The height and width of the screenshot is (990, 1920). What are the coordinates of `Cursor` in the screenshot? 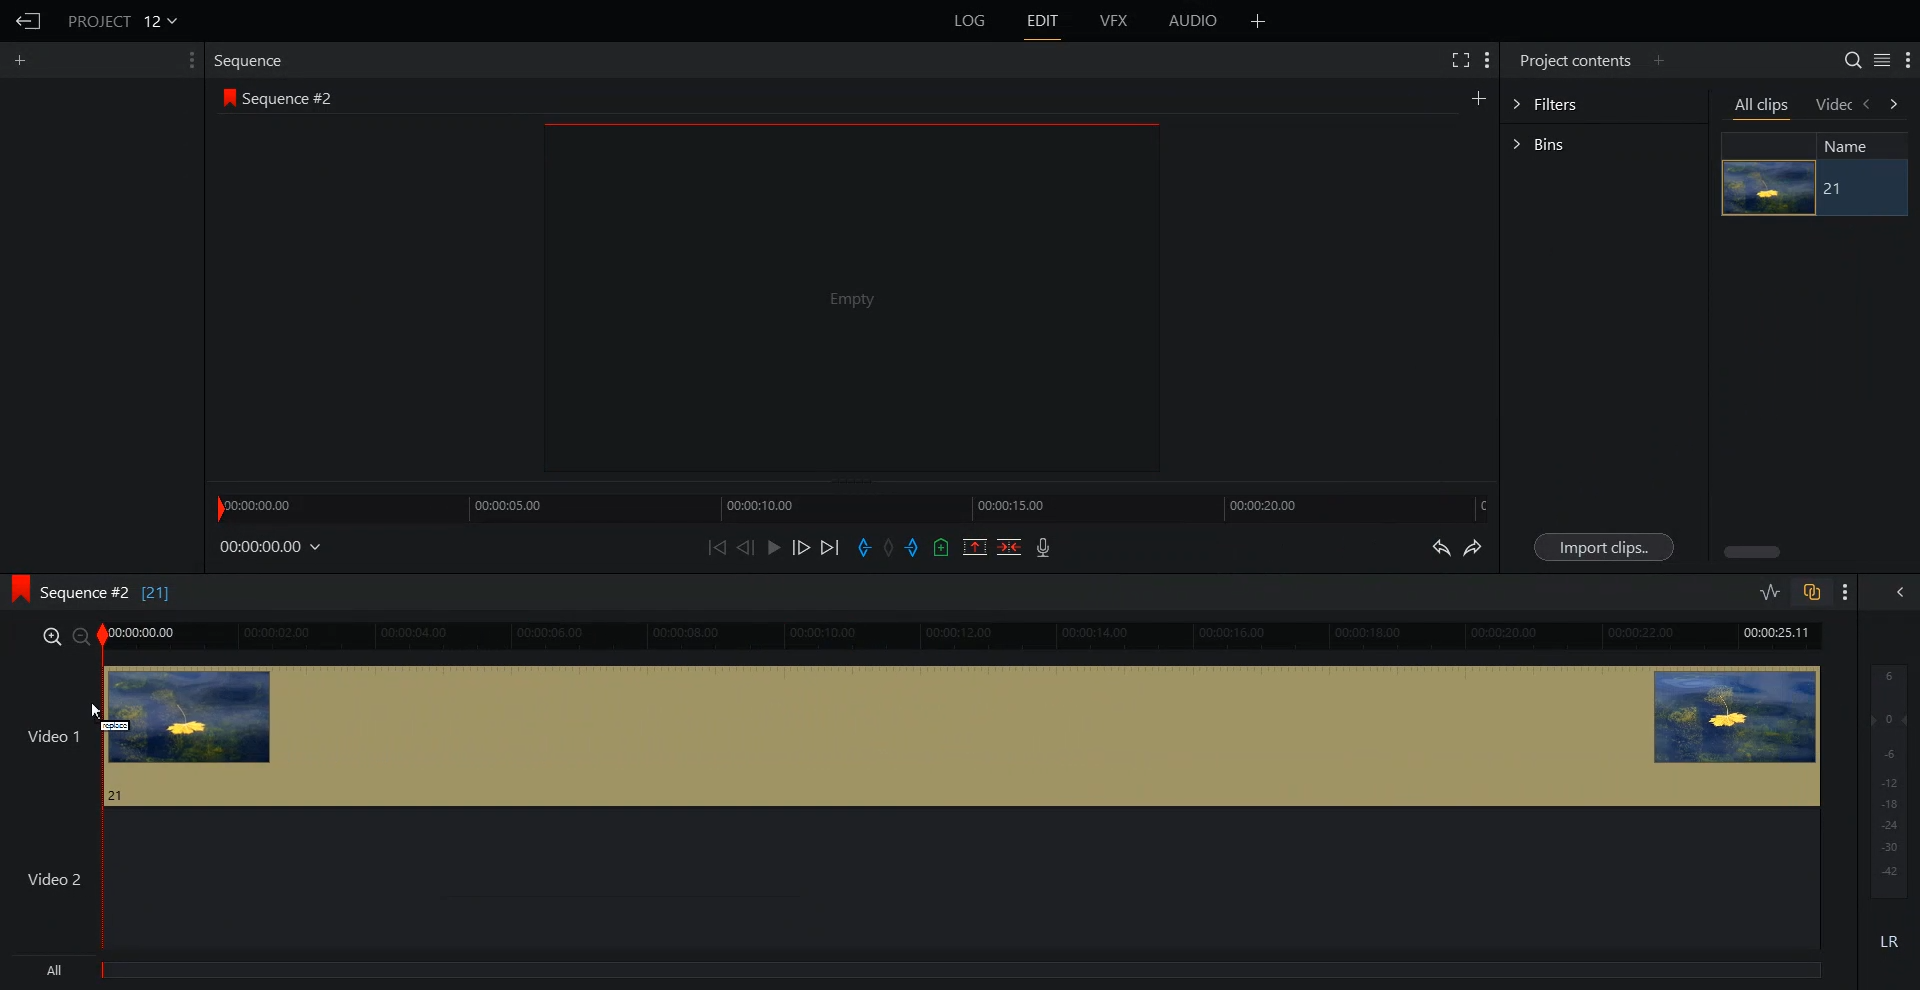 It's located at (98, 712).